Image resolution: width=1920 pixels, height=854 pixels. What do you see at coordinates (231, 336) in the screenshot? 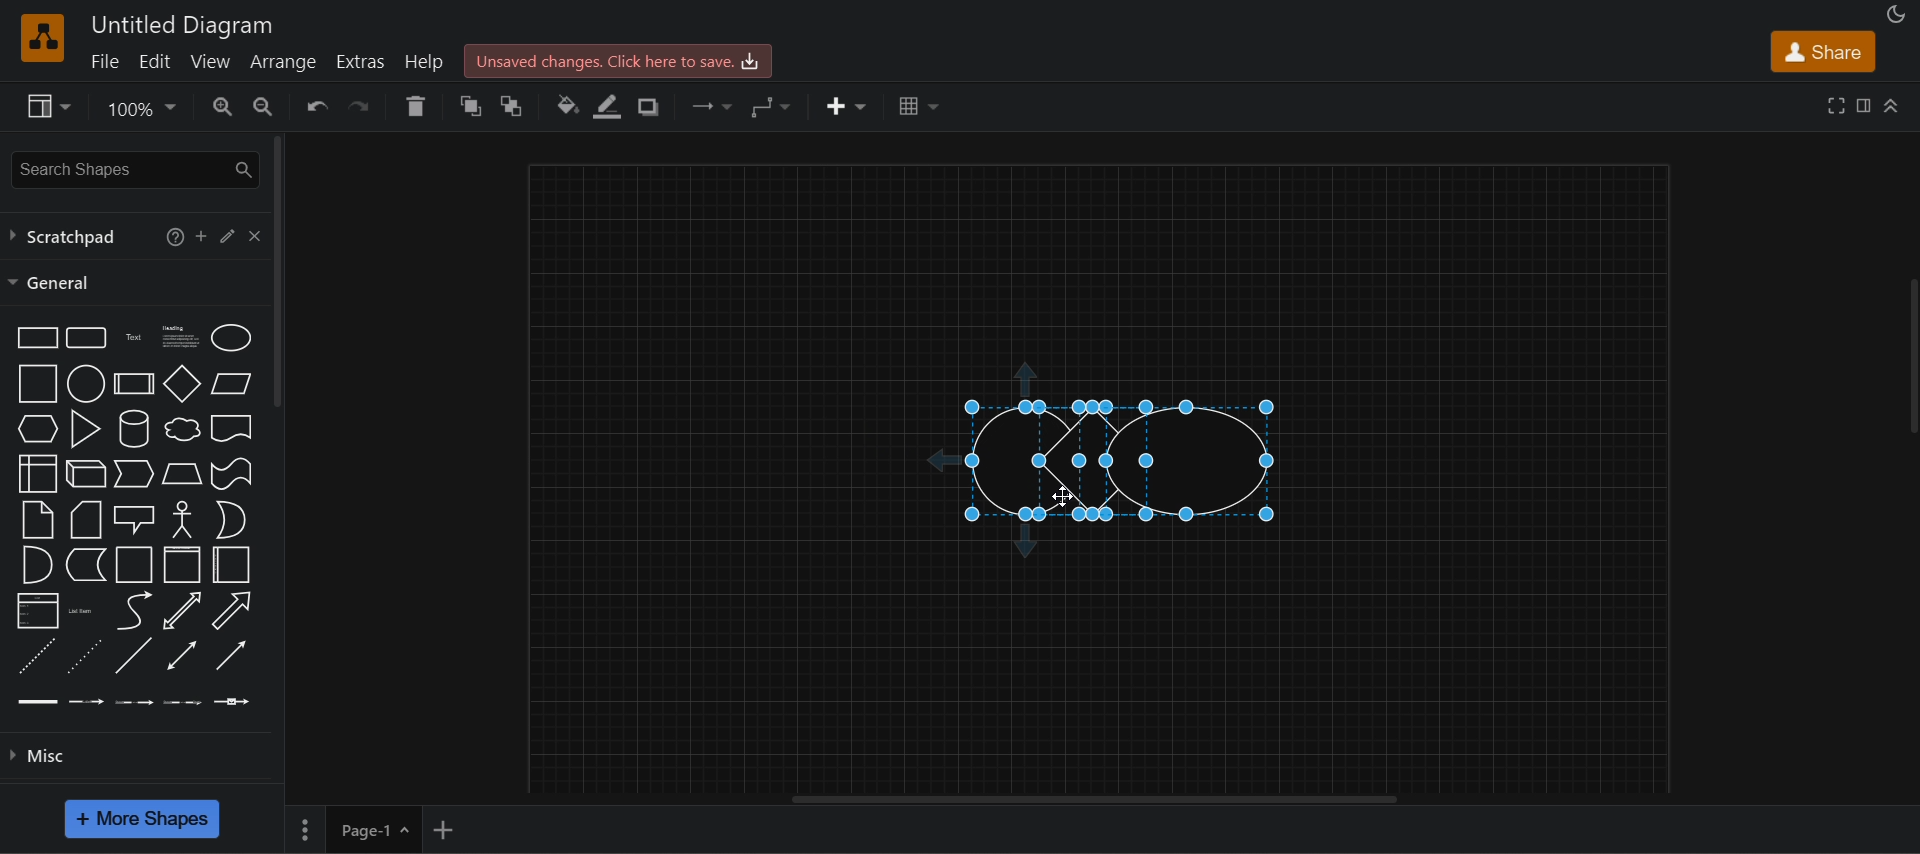
I see `ellipse` at bounding box center [231, 336].